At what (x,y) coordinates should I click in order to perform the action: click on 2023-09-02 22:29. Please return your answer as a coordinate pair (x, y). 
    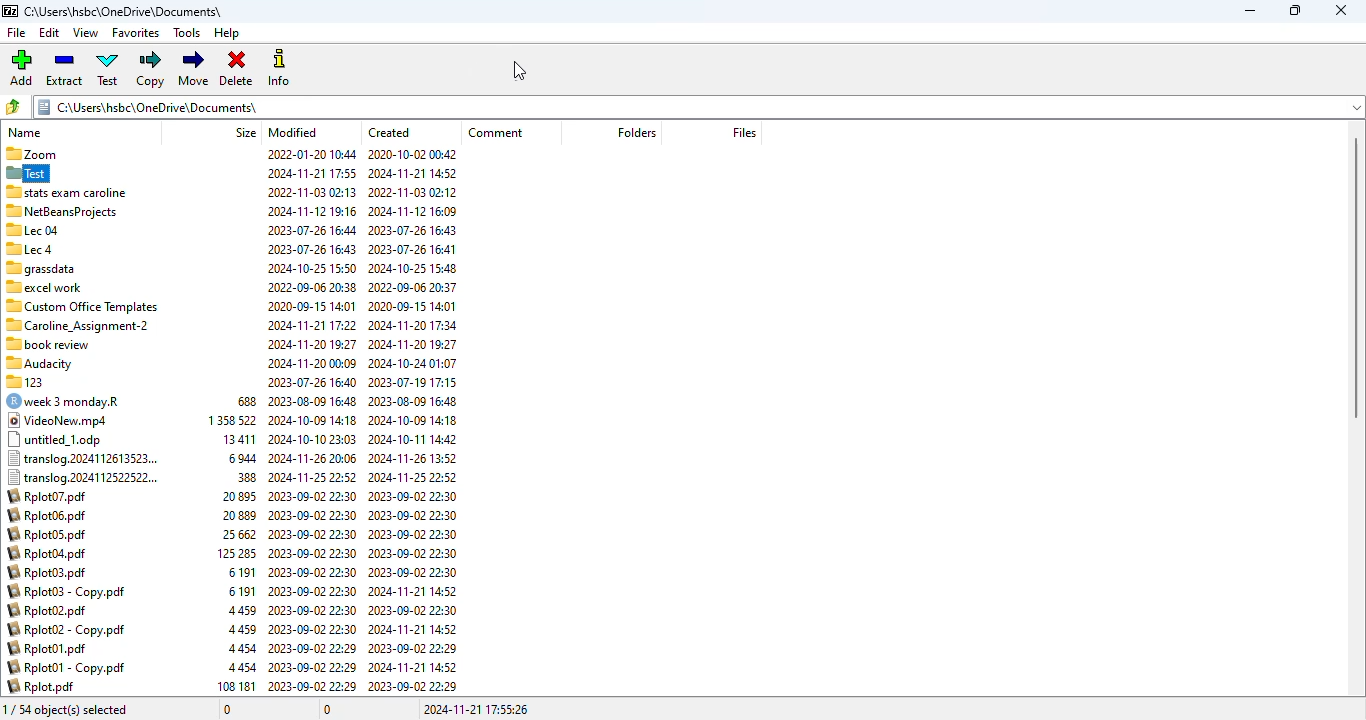
    Looking at the image, I should click on (313, 667).